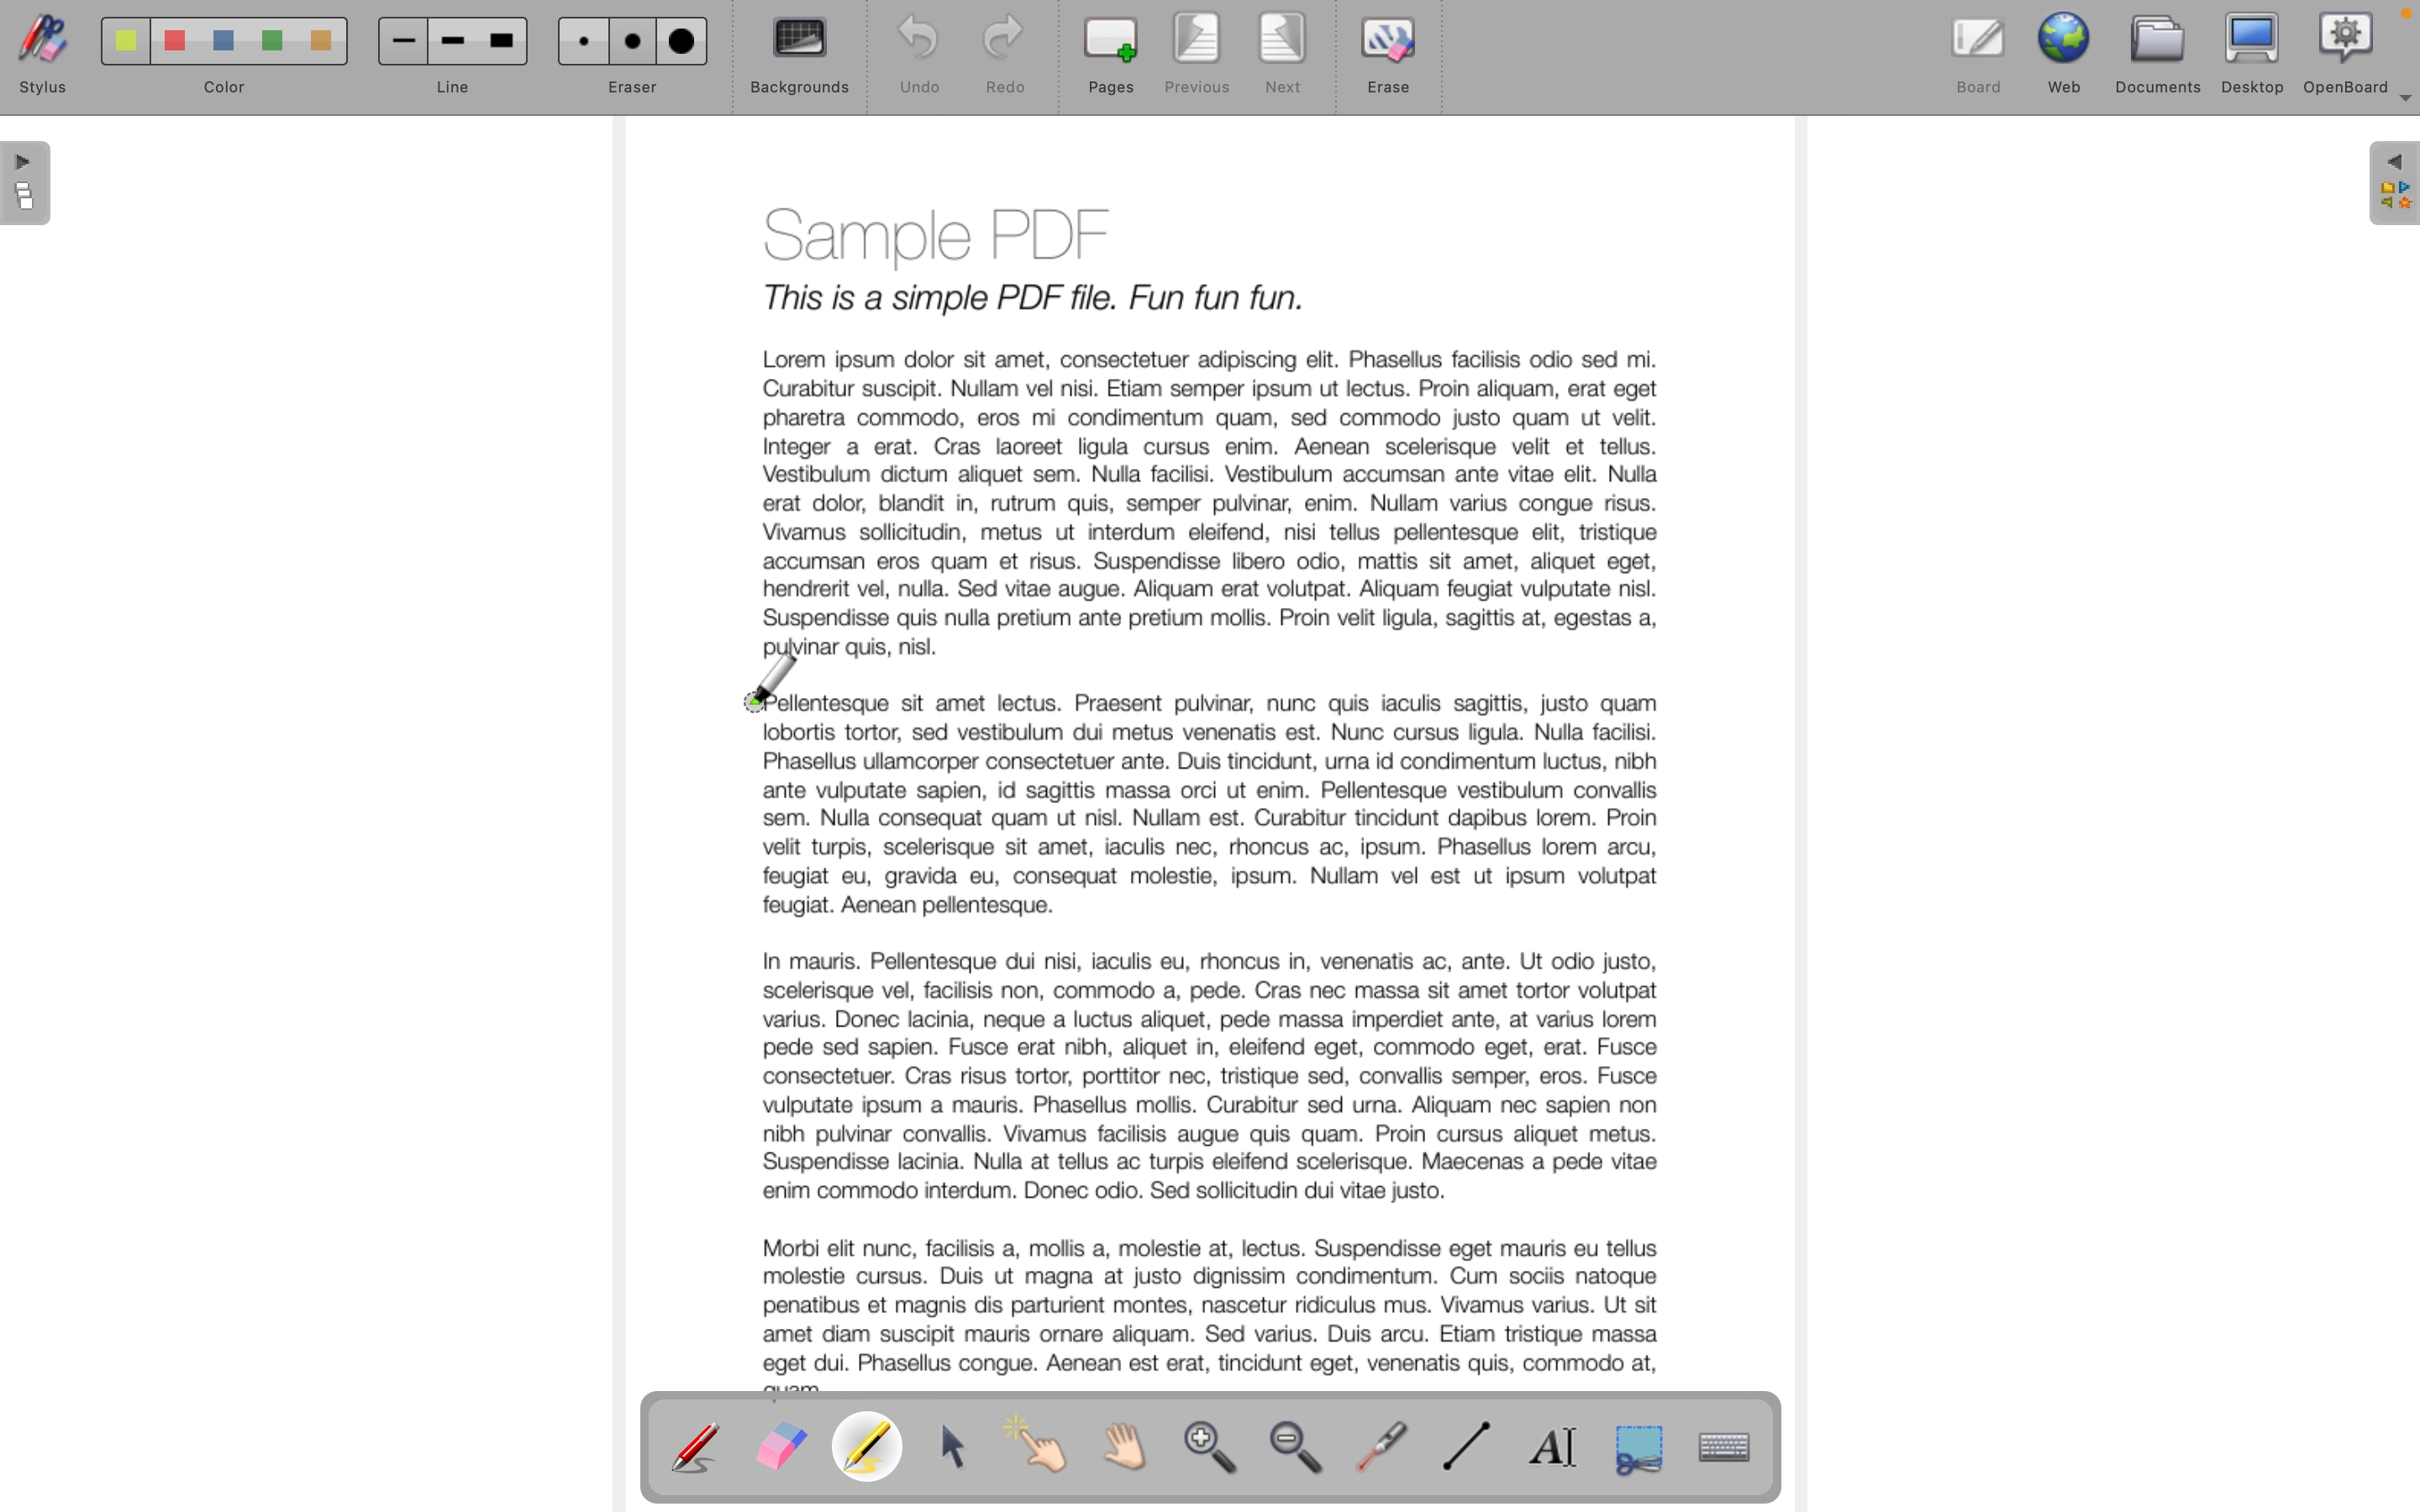 The width and height of the screenshot is (2420, 1512). I want to click on board, so click(1979, 51).